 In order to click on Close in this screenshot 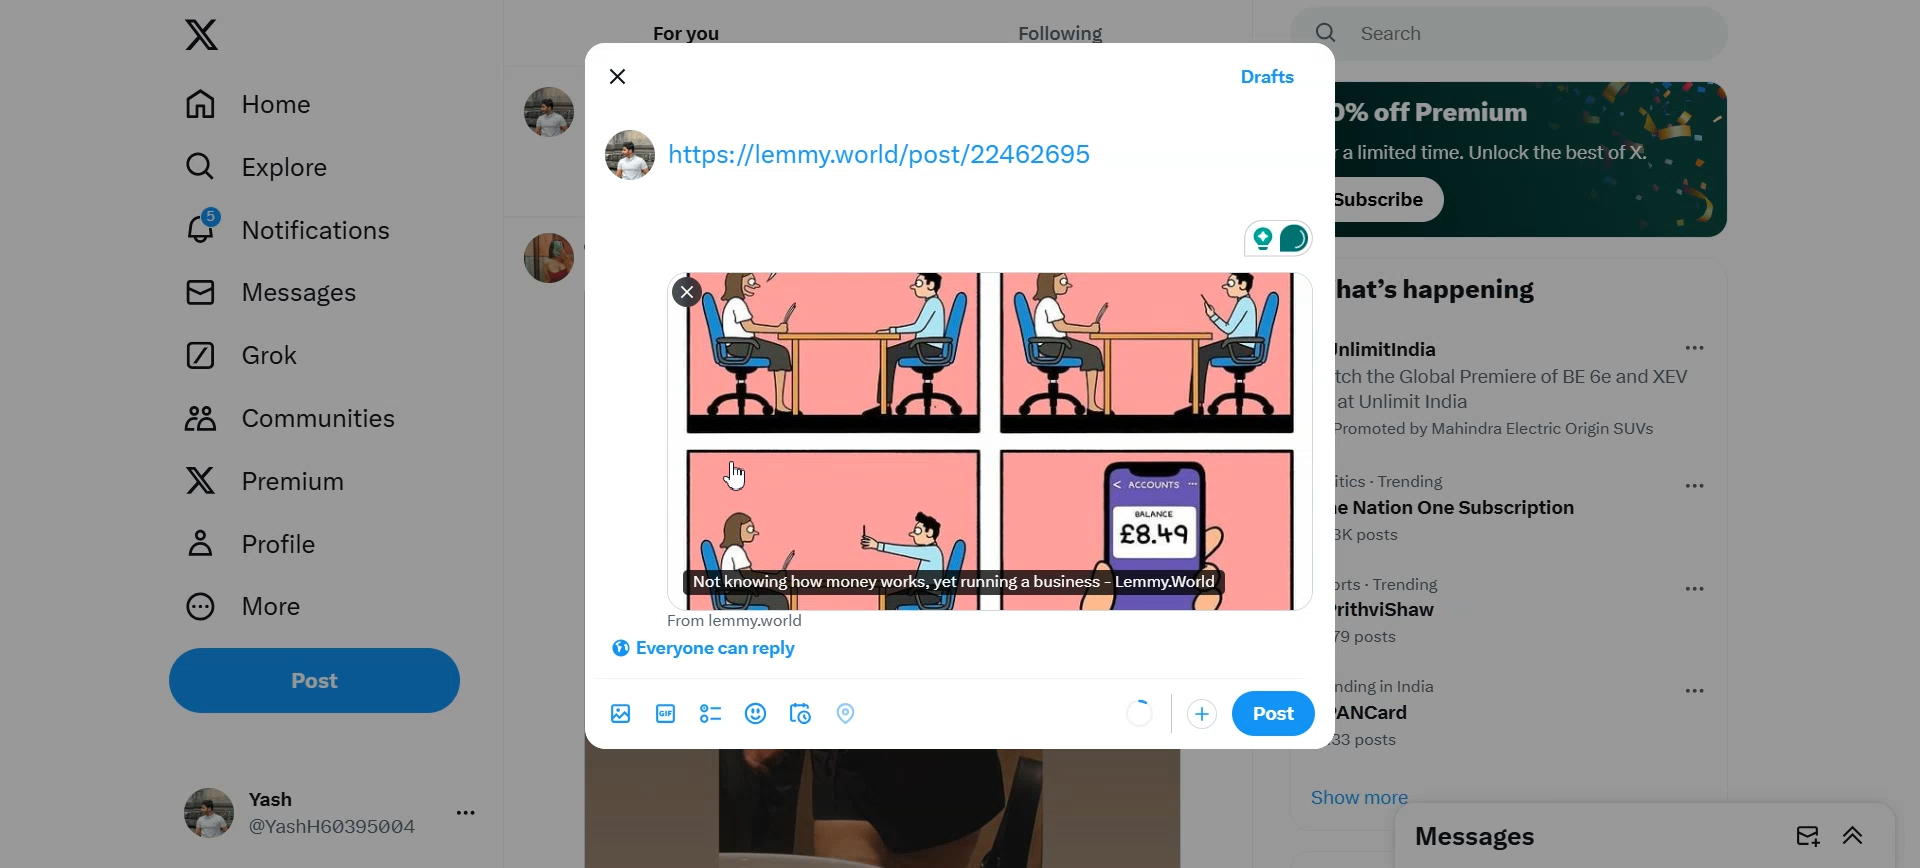, I will do `click(689, 293)`.